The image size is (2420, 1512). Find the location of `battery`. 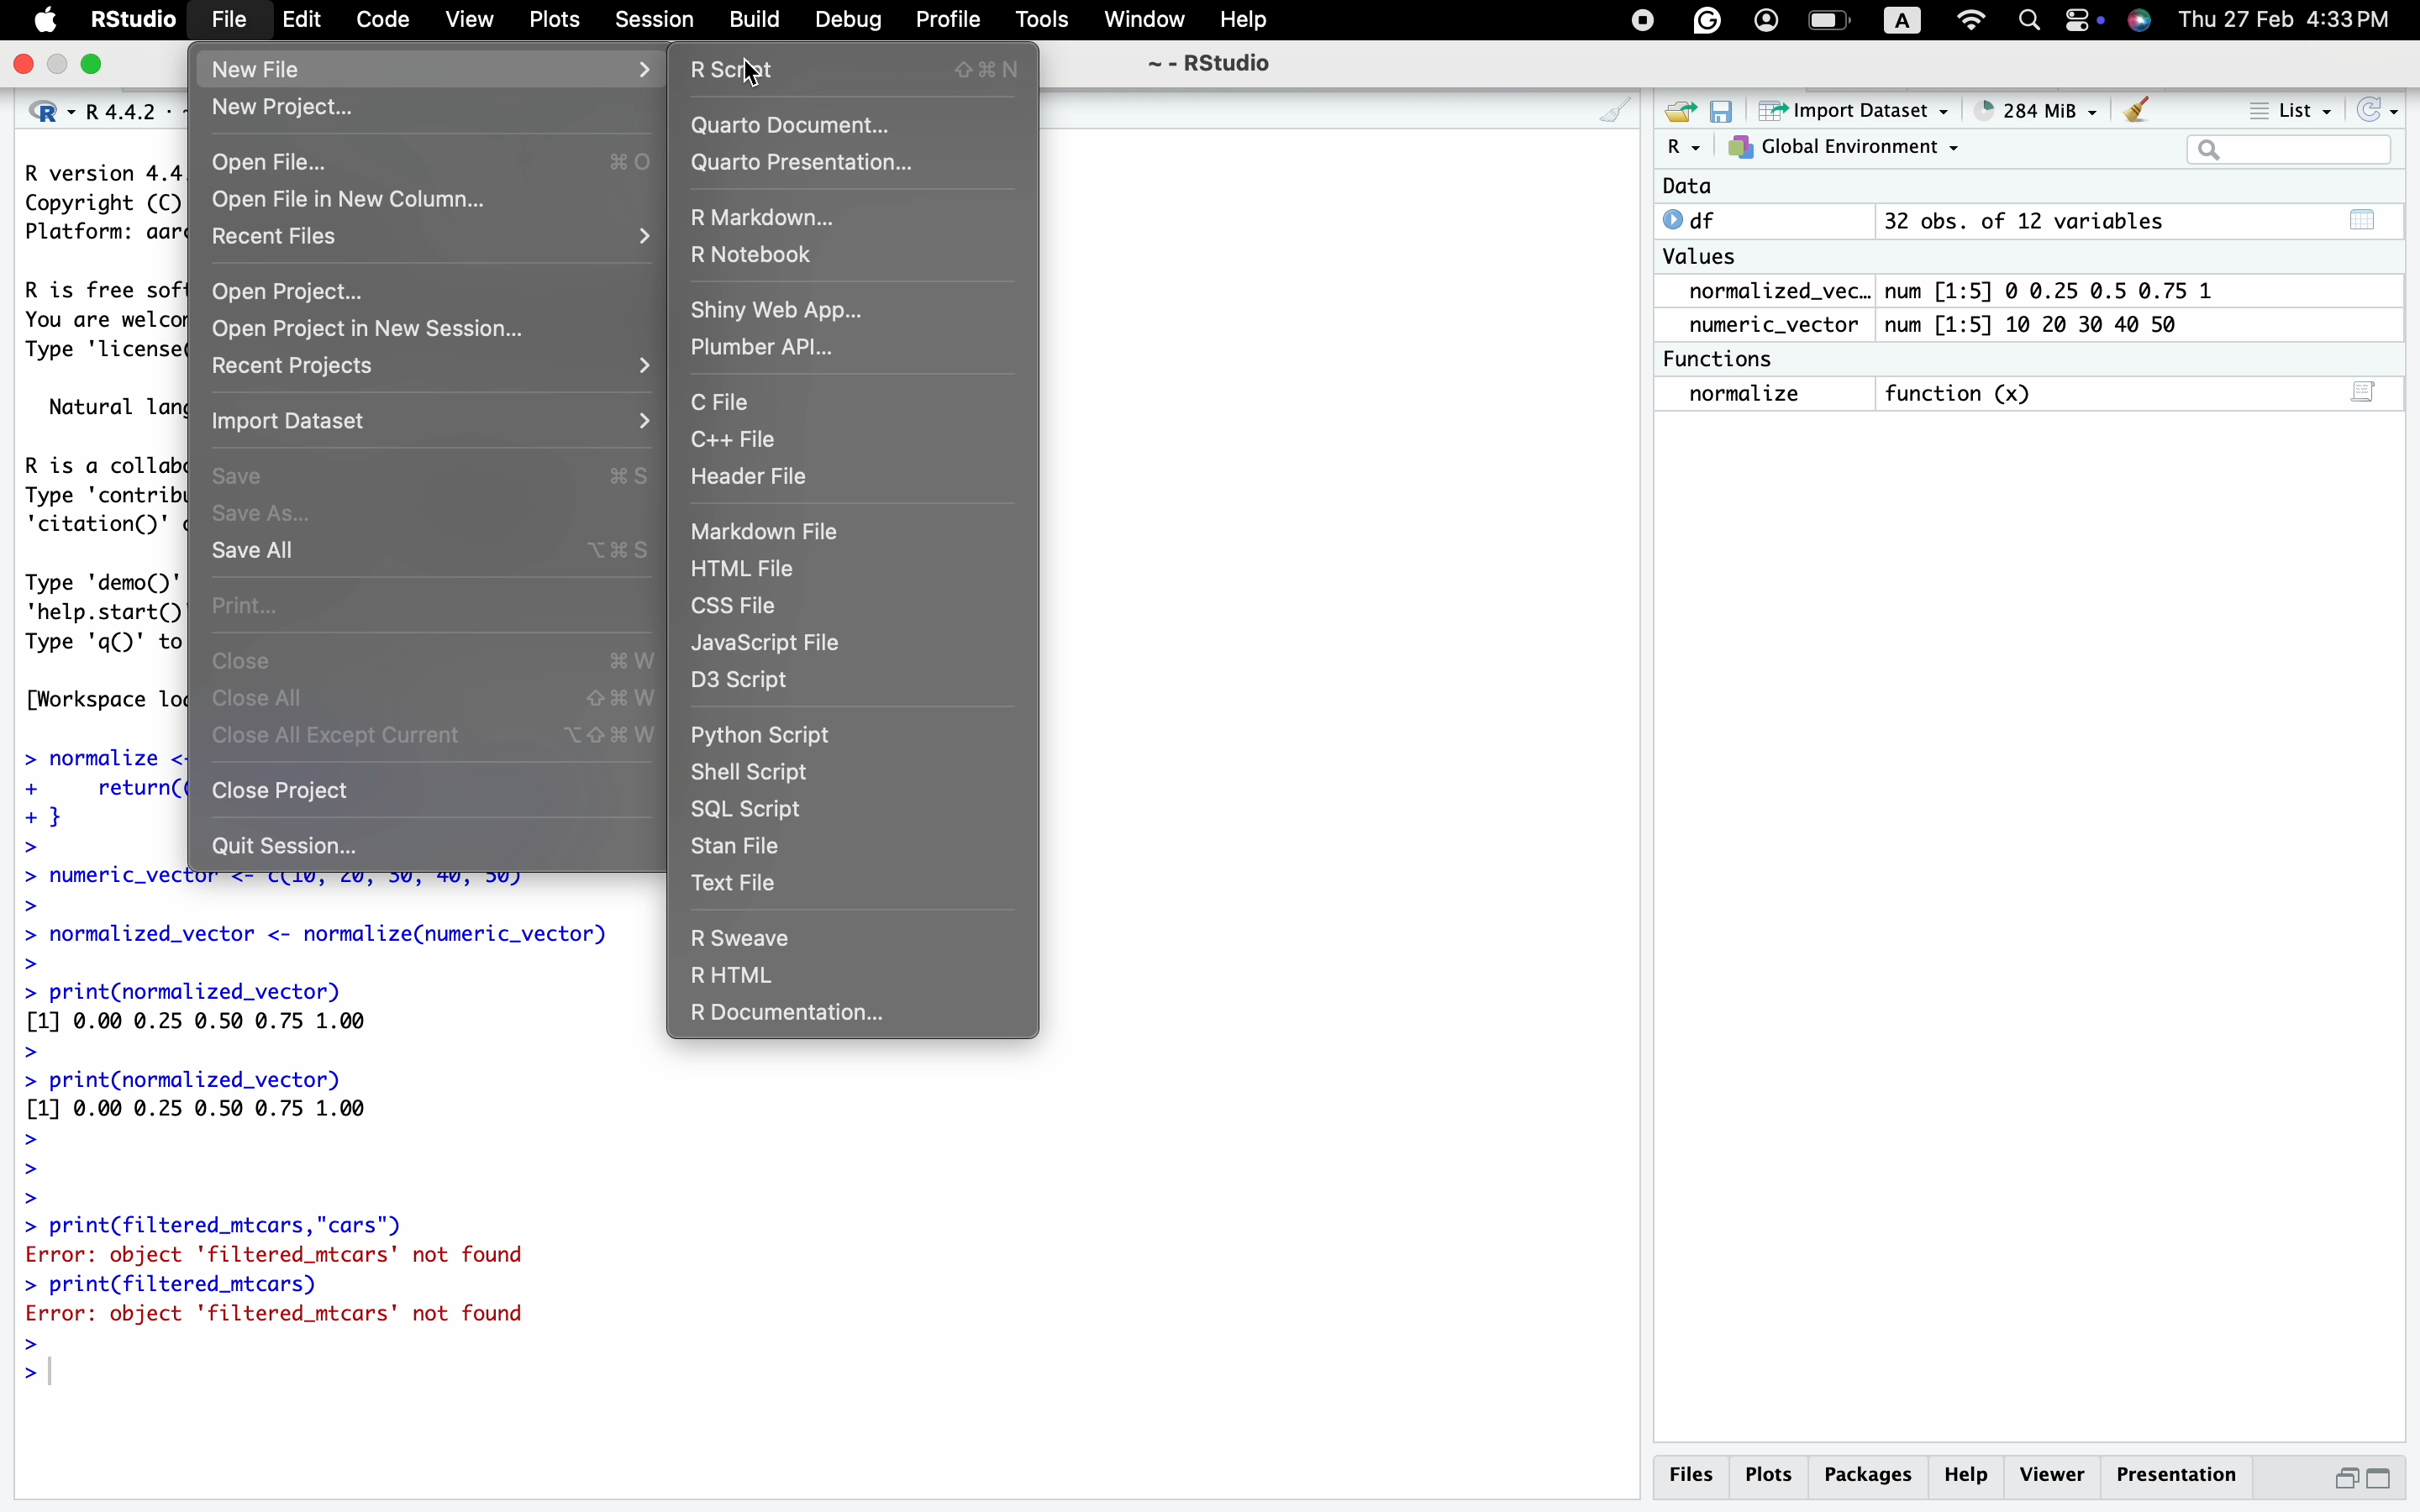

battery is located at coordinates (1828, 19).